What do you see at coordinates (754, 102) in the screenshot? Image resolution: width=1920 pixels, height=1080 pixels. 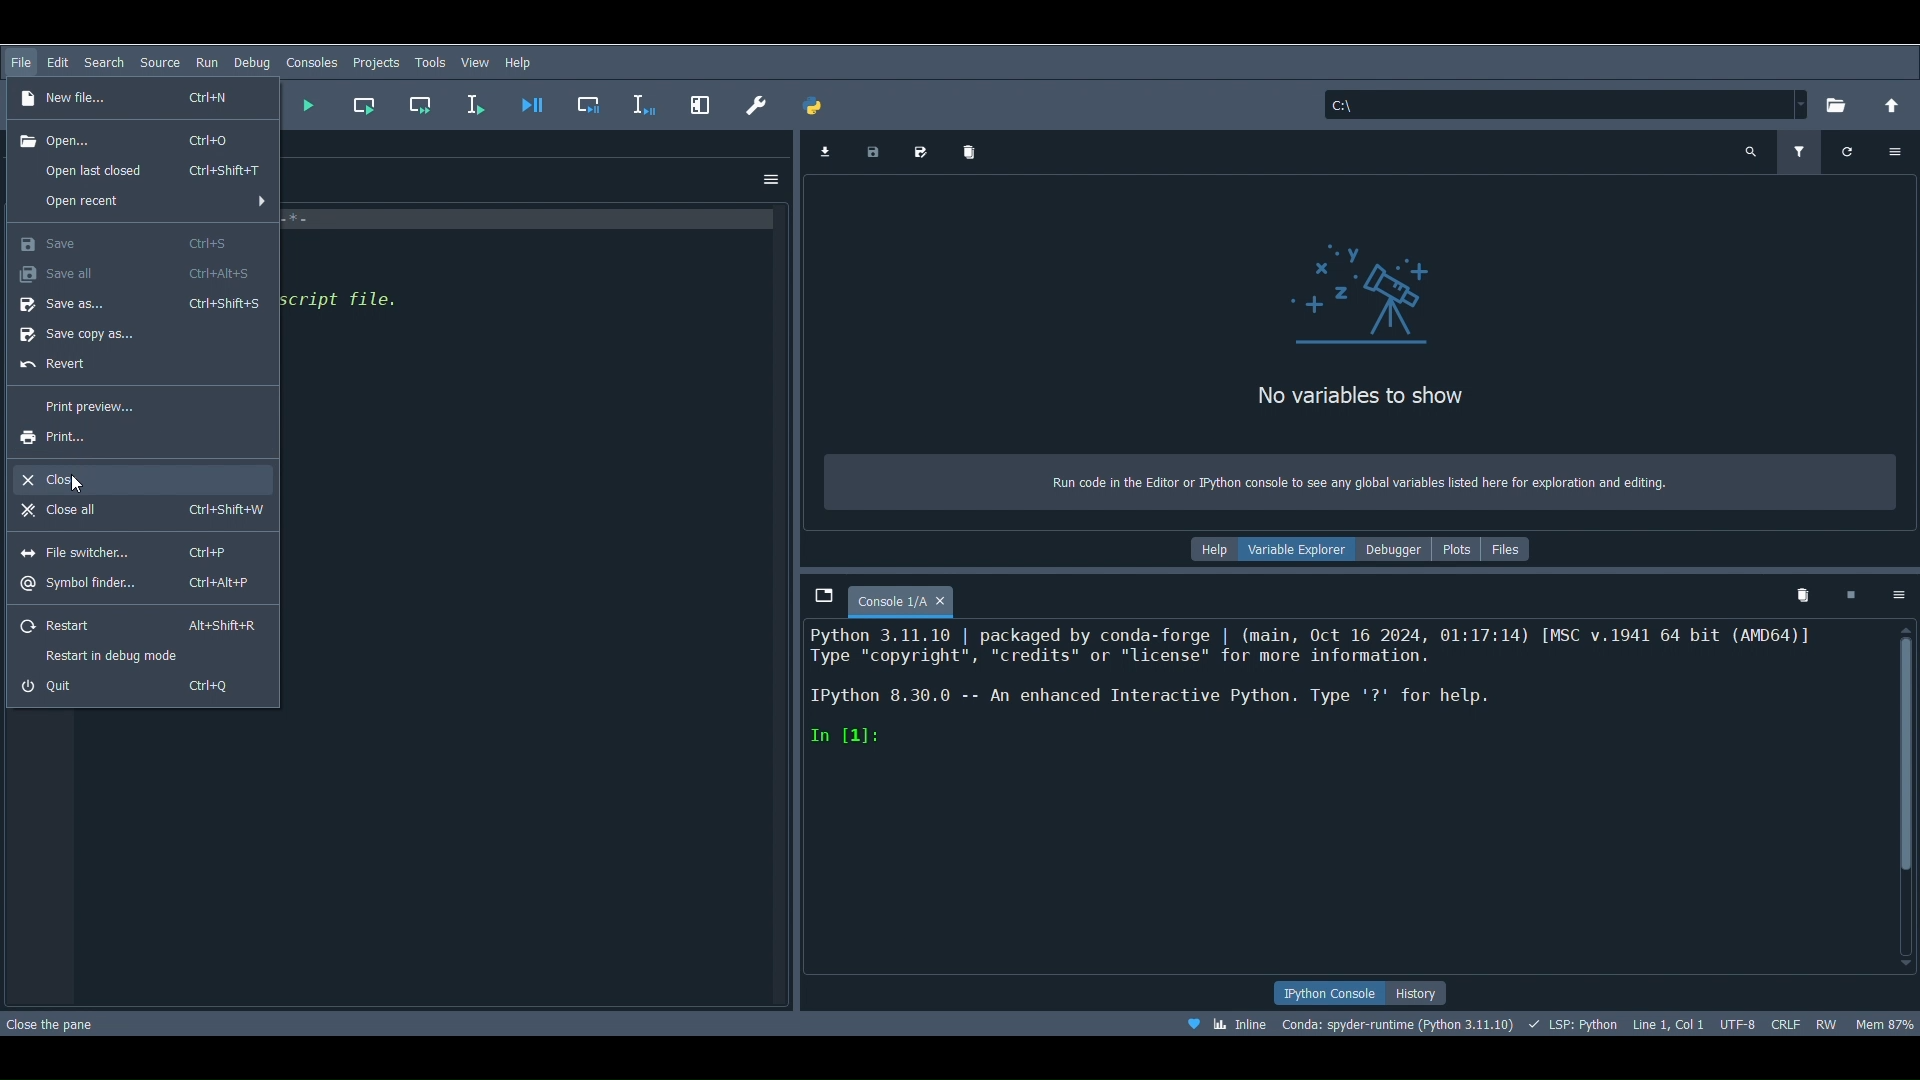 I see `Preferences` at bounding box center [754, 102].